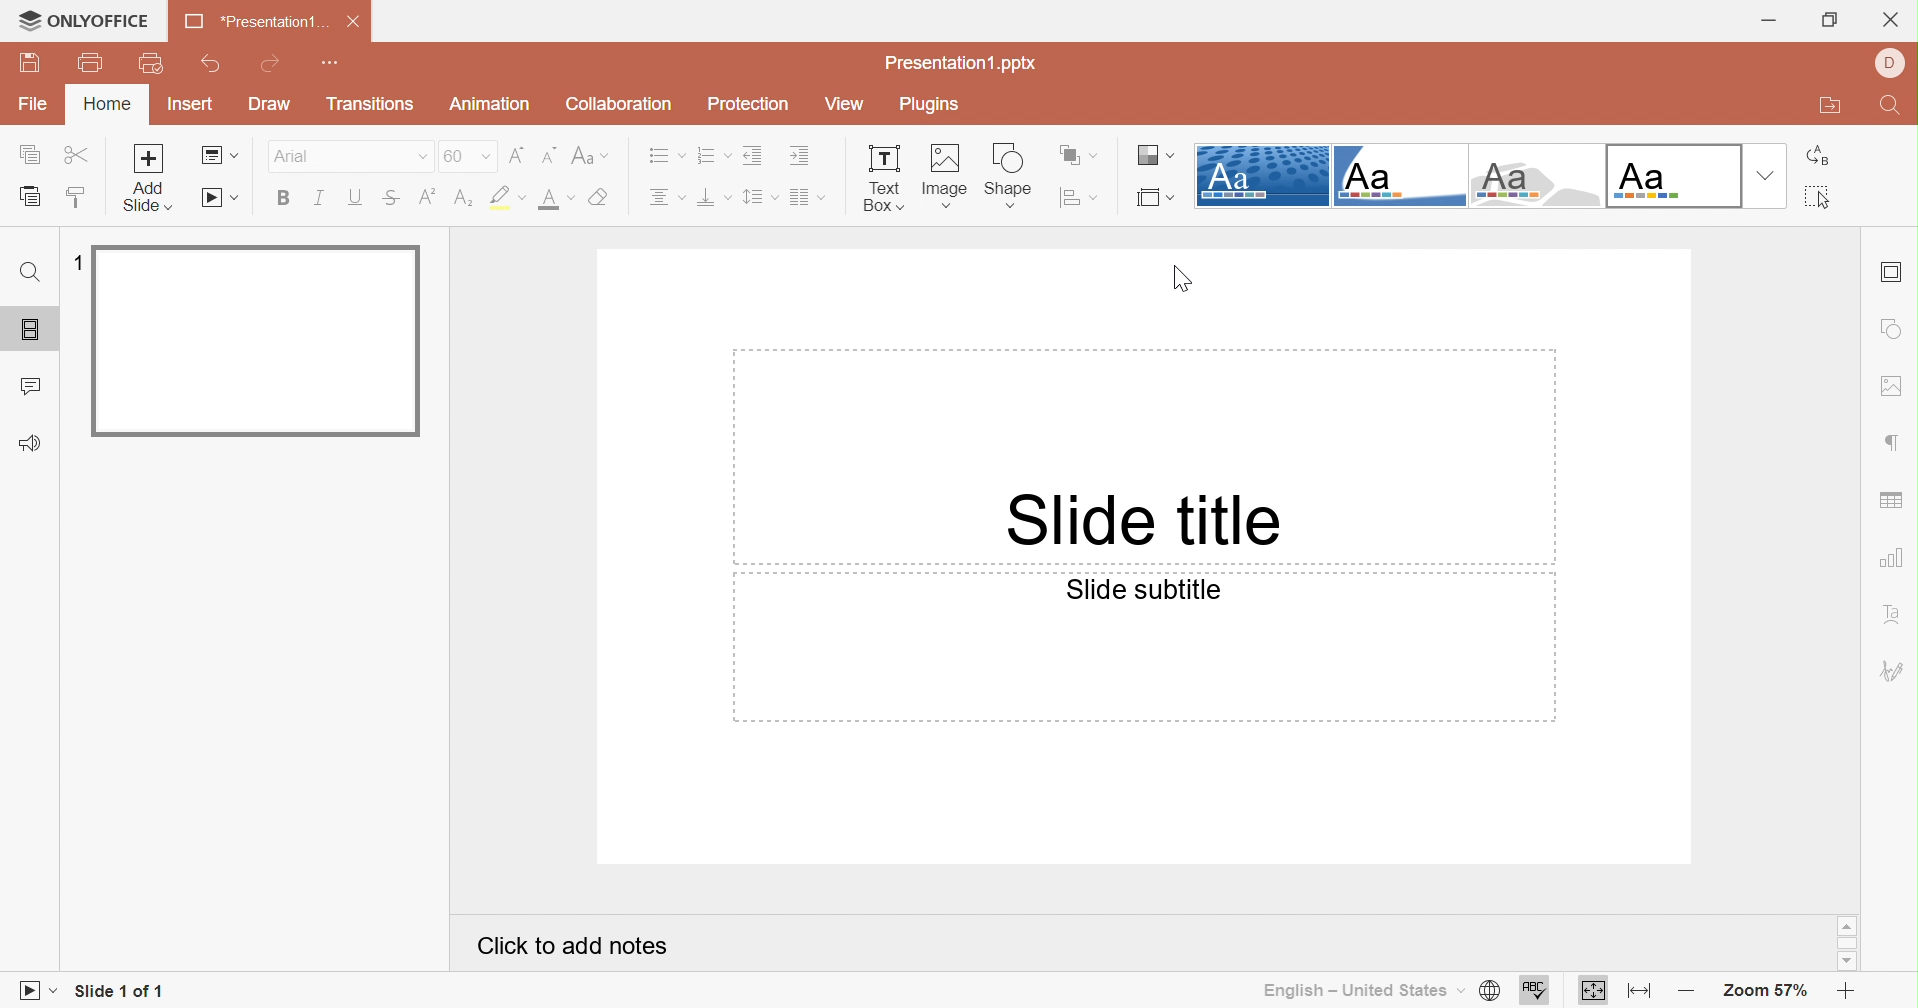 This screenshot has height=1008, width=1918. I want to click on Save, so click(30, 63).